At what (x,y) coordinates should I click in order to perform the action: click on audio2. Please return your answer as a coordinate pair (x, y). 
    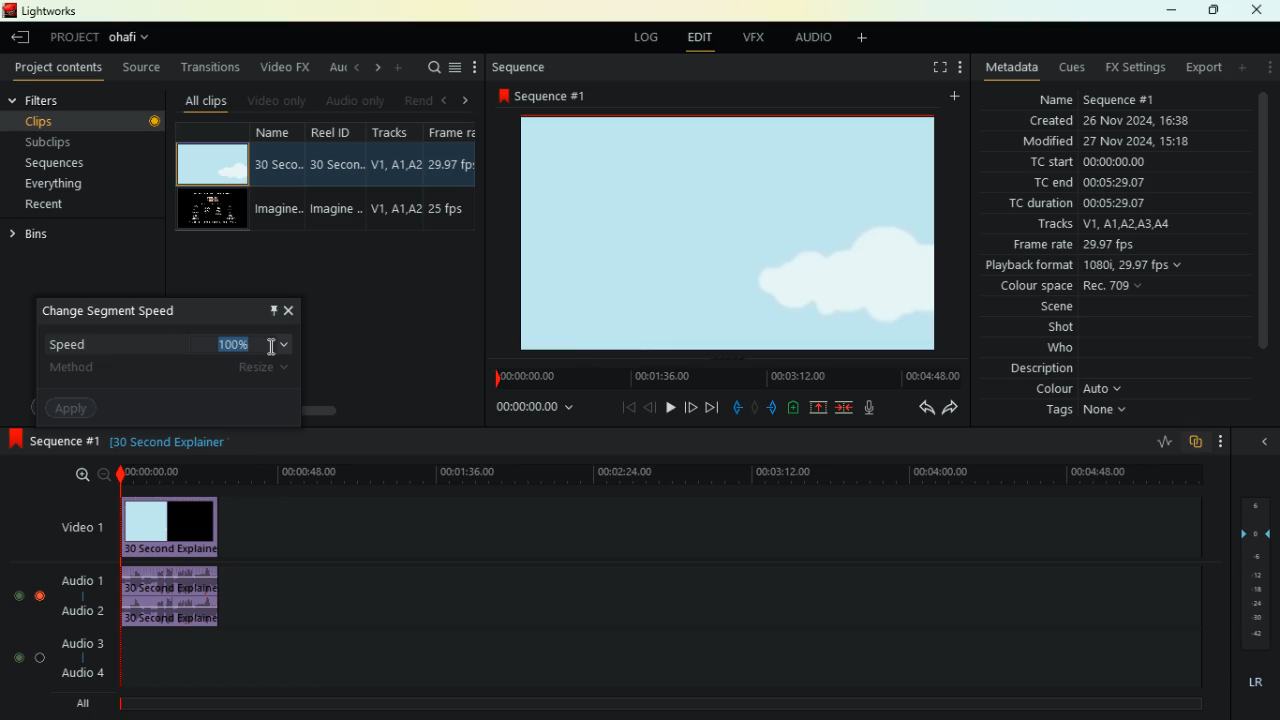
    Looking at the image, I should click on (78, 610).